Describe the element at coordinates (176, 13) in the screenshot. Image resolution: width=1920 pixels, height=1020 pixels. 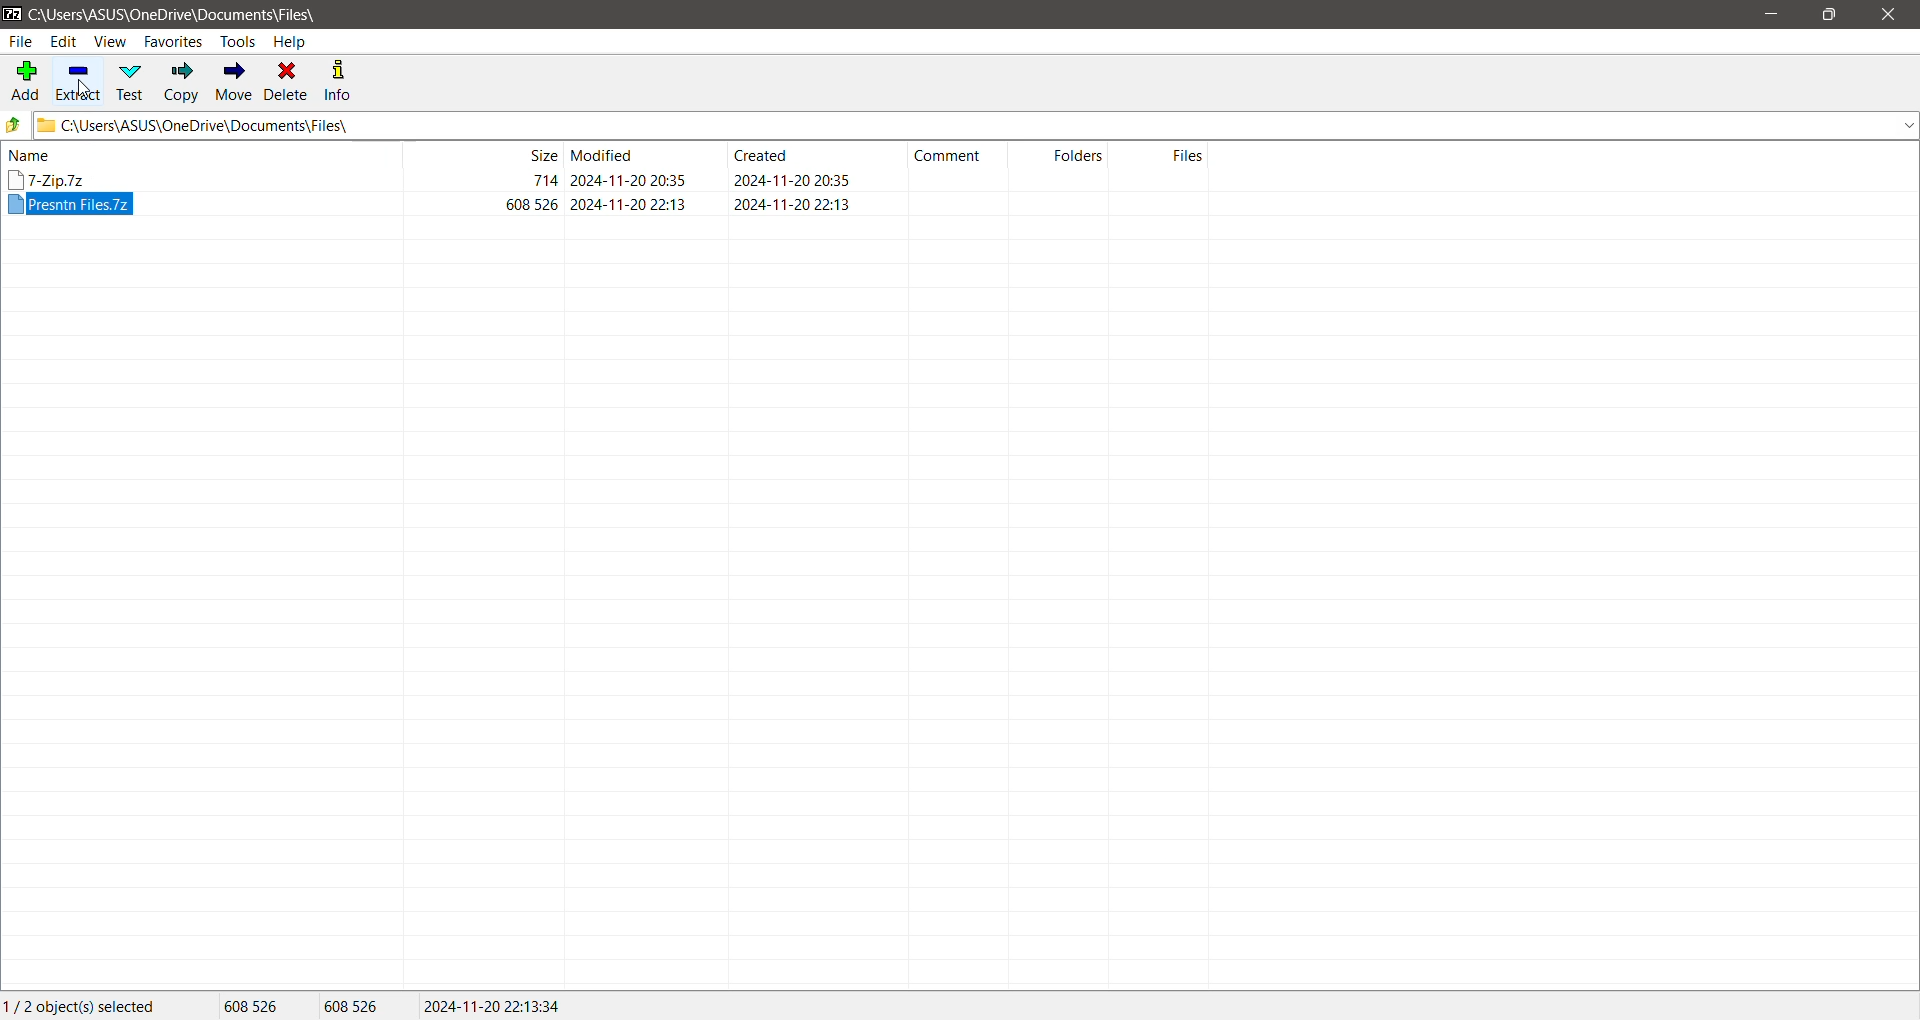
I see `Current Folder Path` at that location.